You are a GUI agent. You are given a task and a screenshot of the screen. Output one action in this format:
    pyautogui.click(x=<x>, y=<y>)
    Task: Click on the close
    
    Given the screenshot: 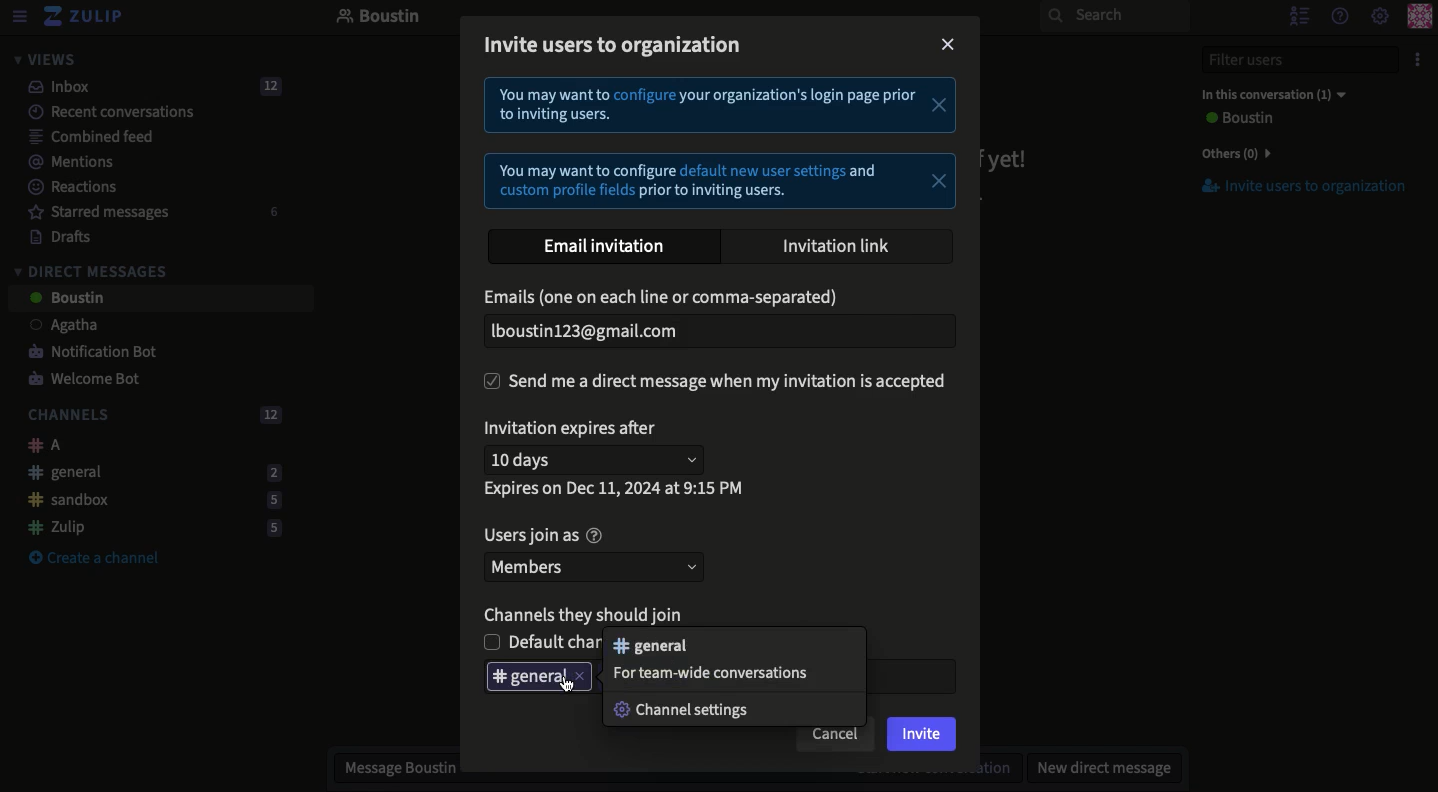 What is the action you would take?
    pyautogui.click(x=584, y=678)
    